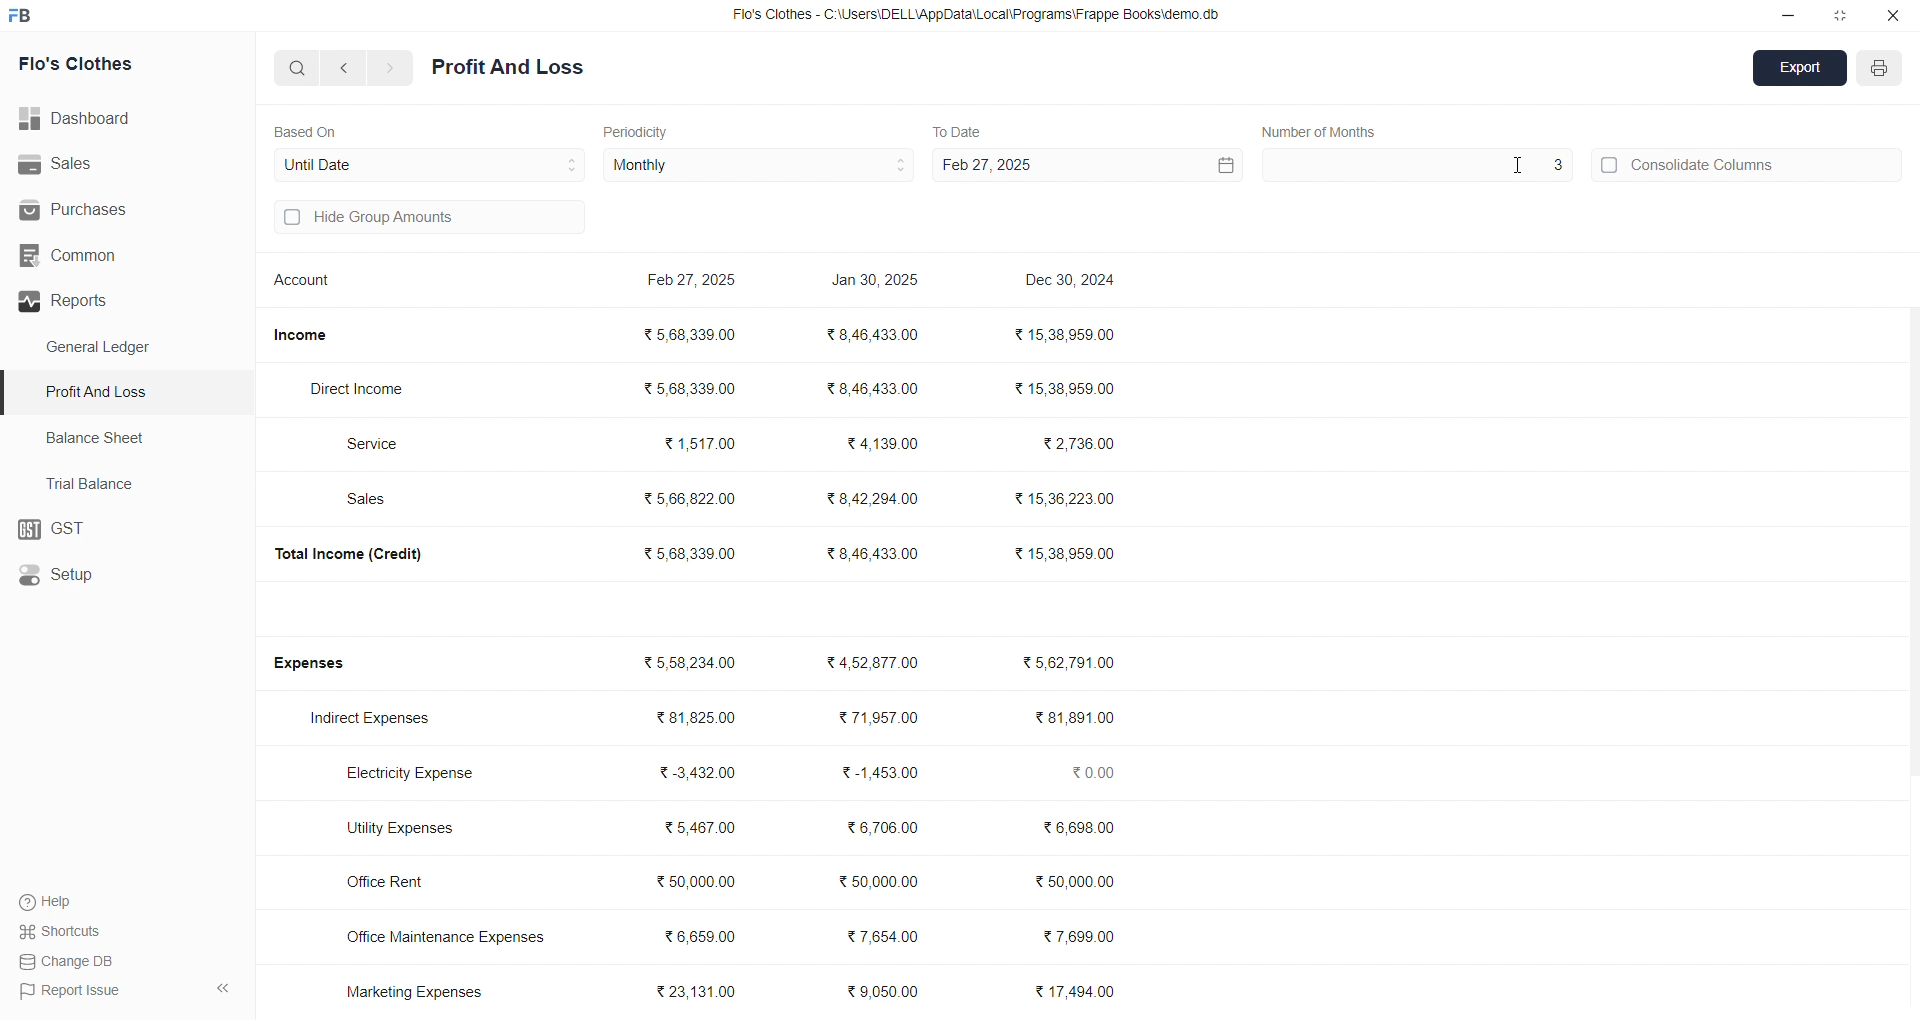 The image size is (1920, 1020). Describe the element at coordinates (102, 65) in the screenshot. I see `Flo's Clothes` at that location.